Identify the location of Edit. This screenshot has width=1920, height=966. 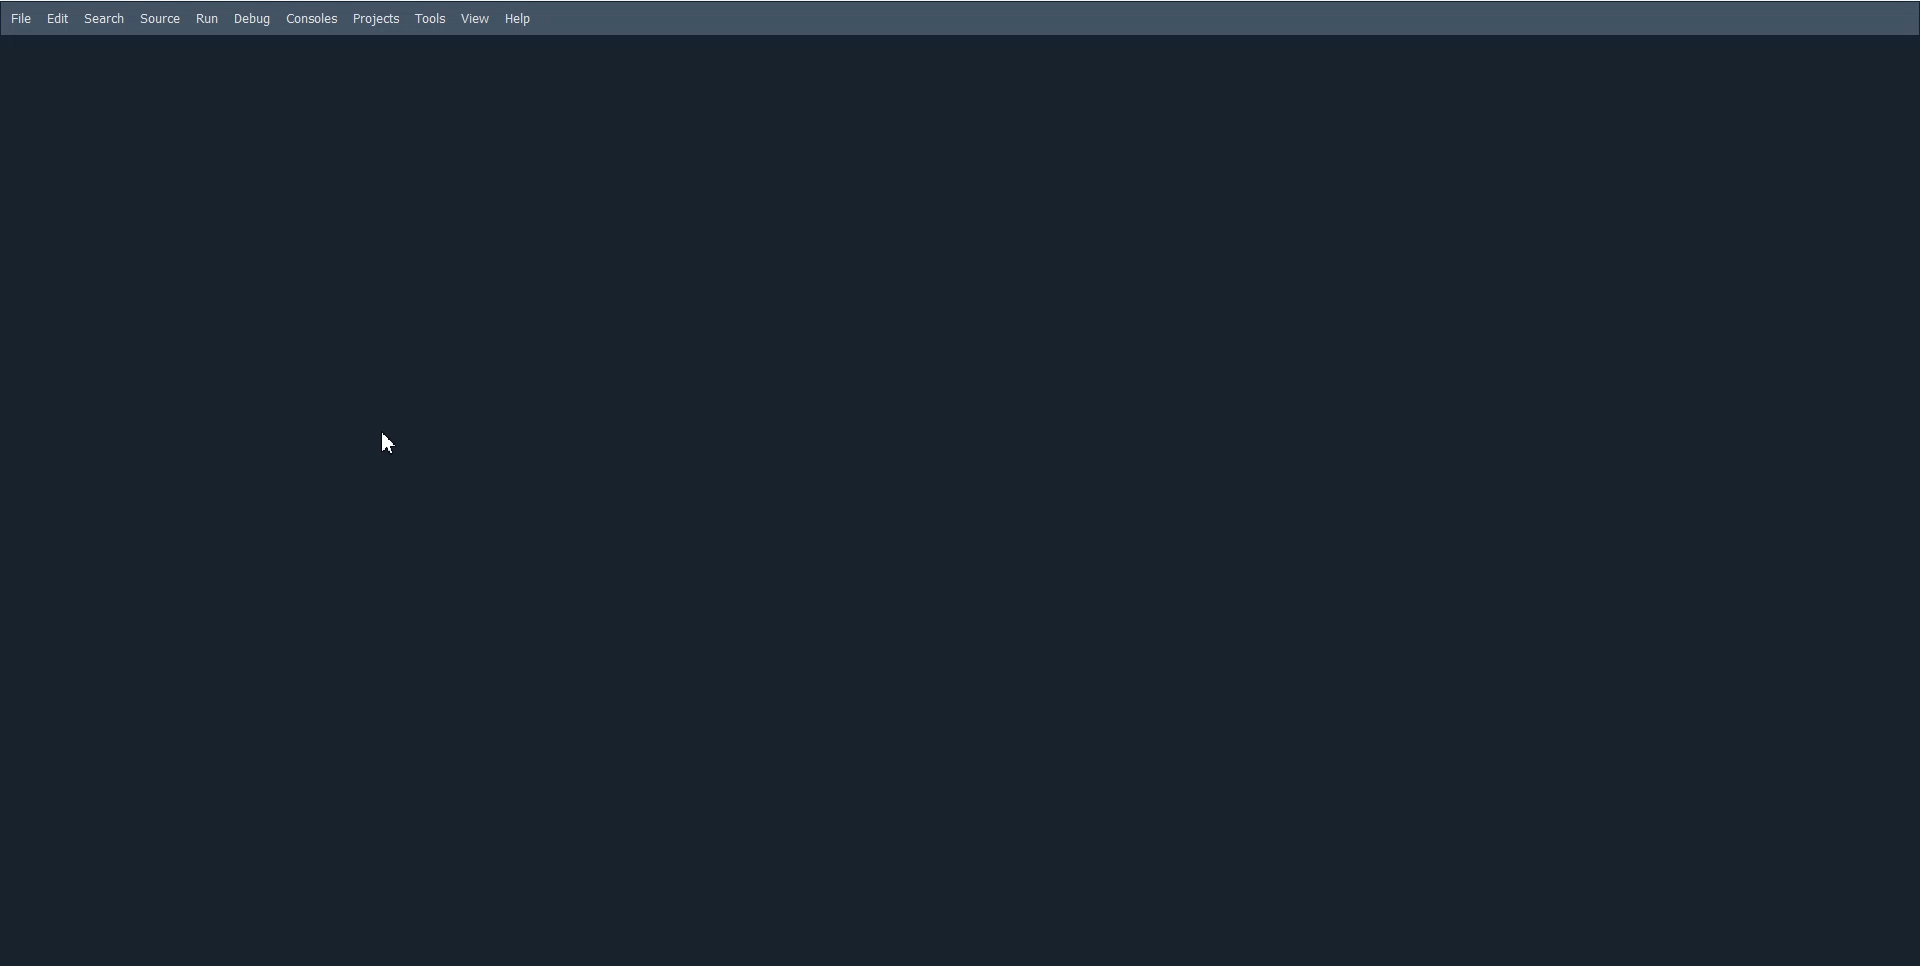
(58, 17).